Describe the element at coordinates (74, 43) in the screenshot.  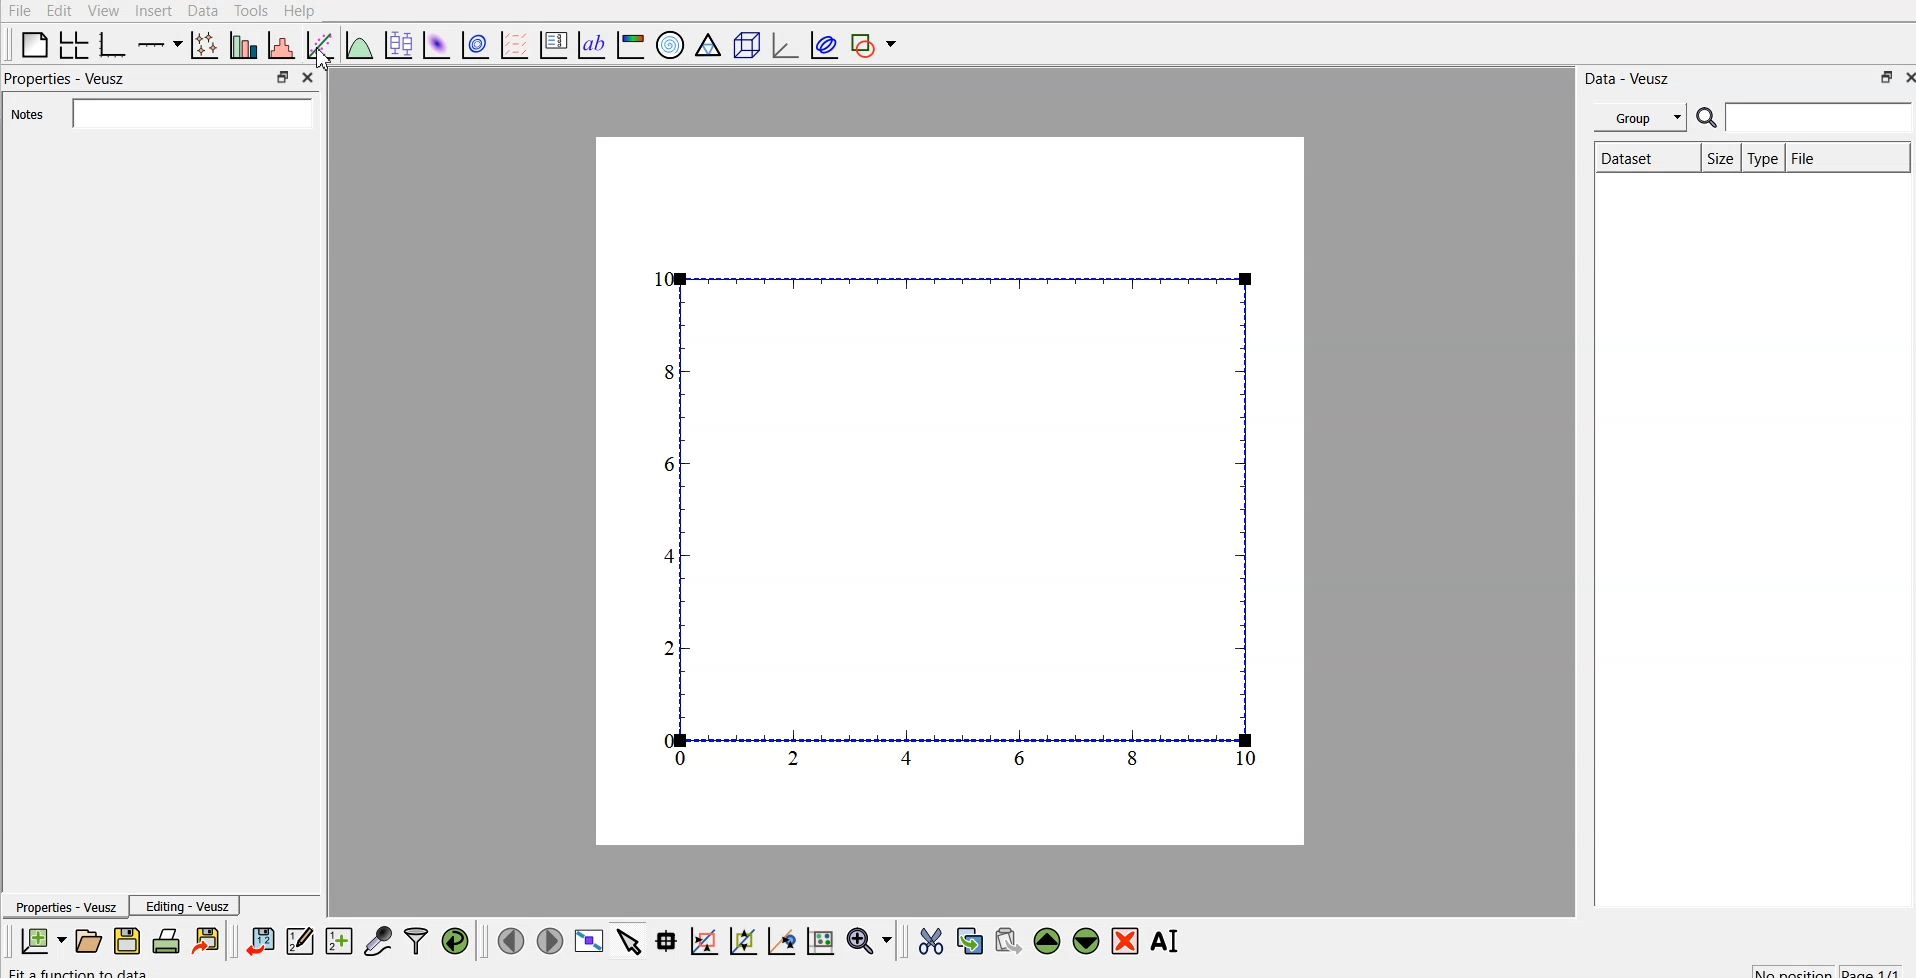
I see `arrange graphs in a grid` at that location.